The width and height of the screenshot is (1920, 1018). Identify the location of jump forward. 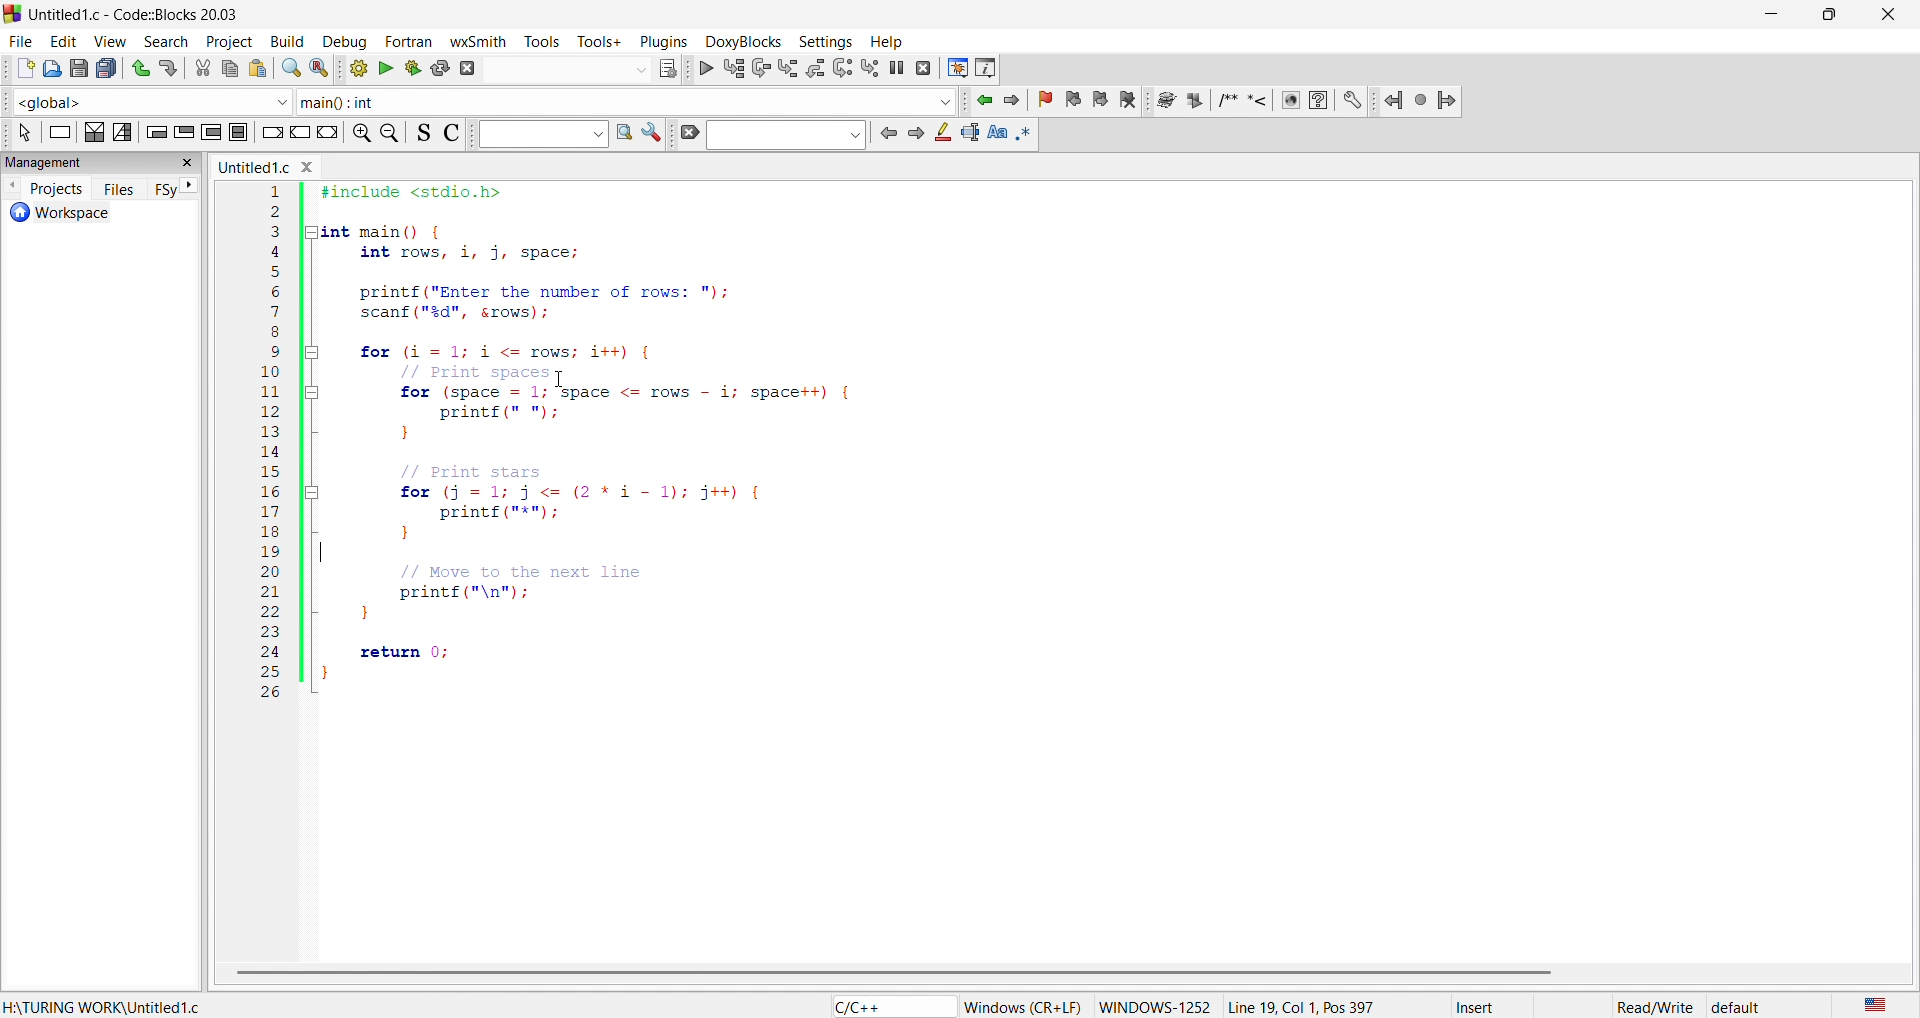
(1017, 100).